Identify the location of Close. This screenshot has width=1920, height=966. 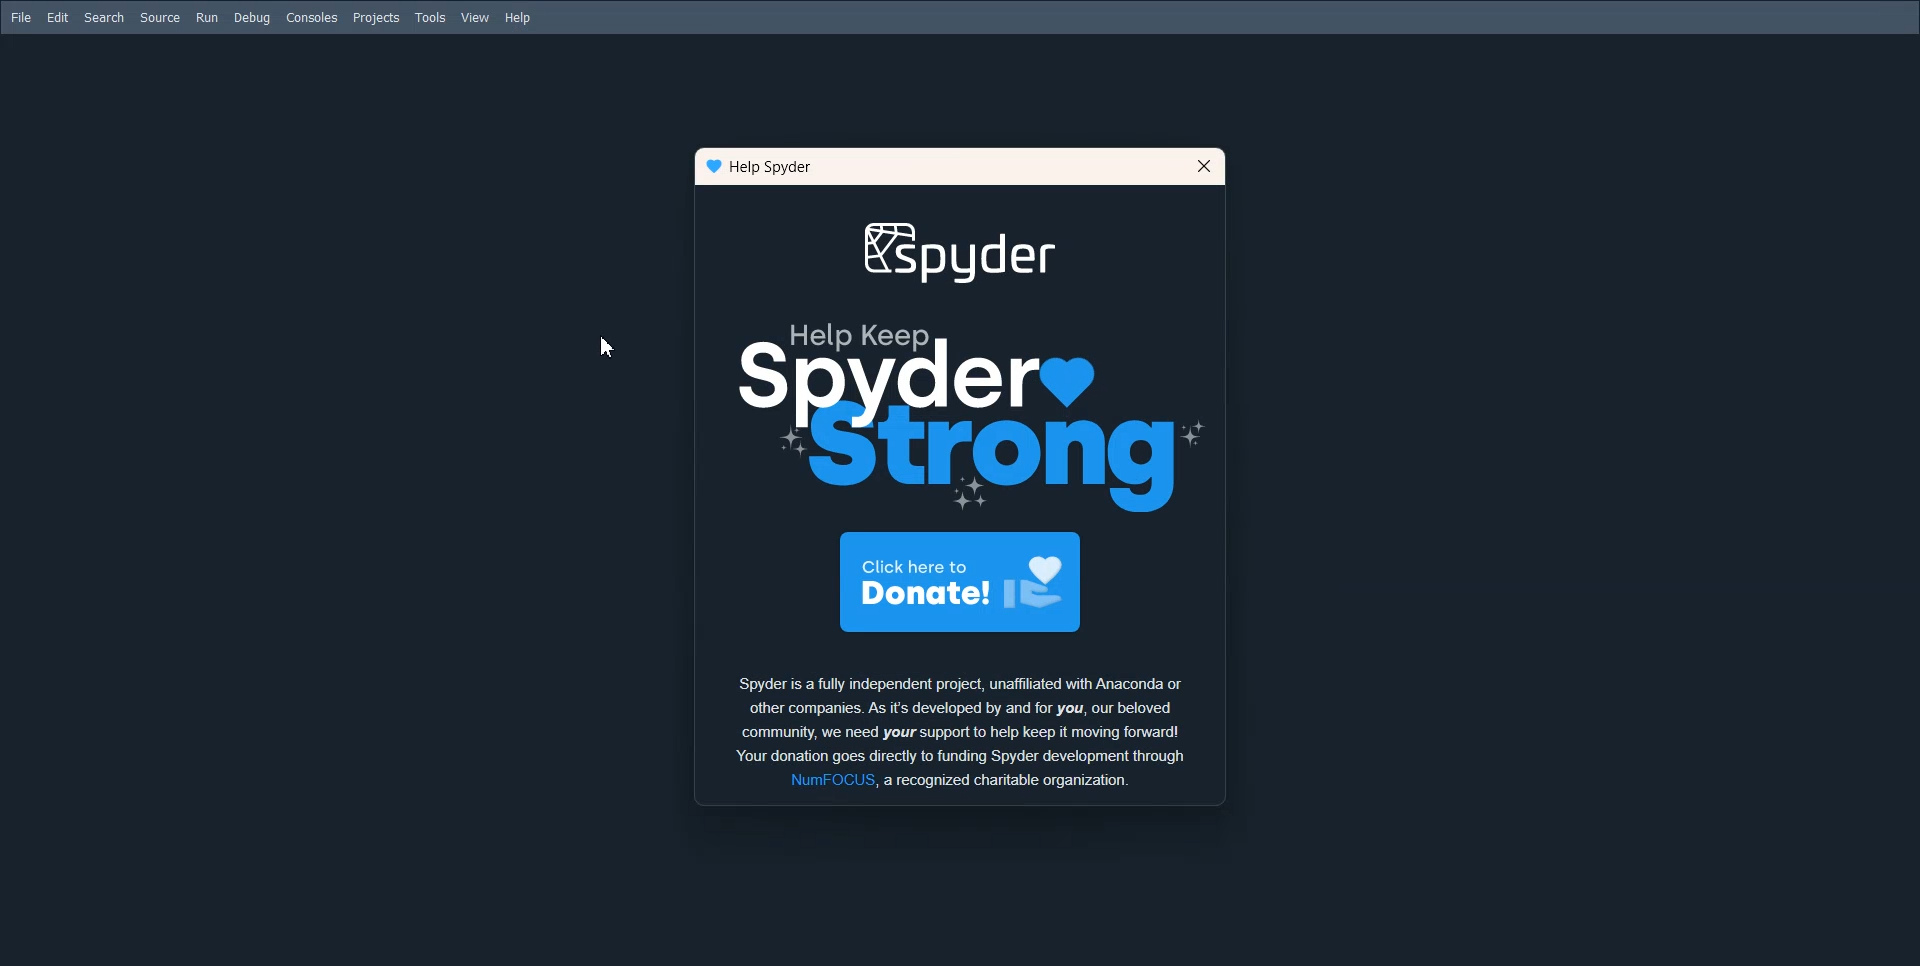
(1203, 165).